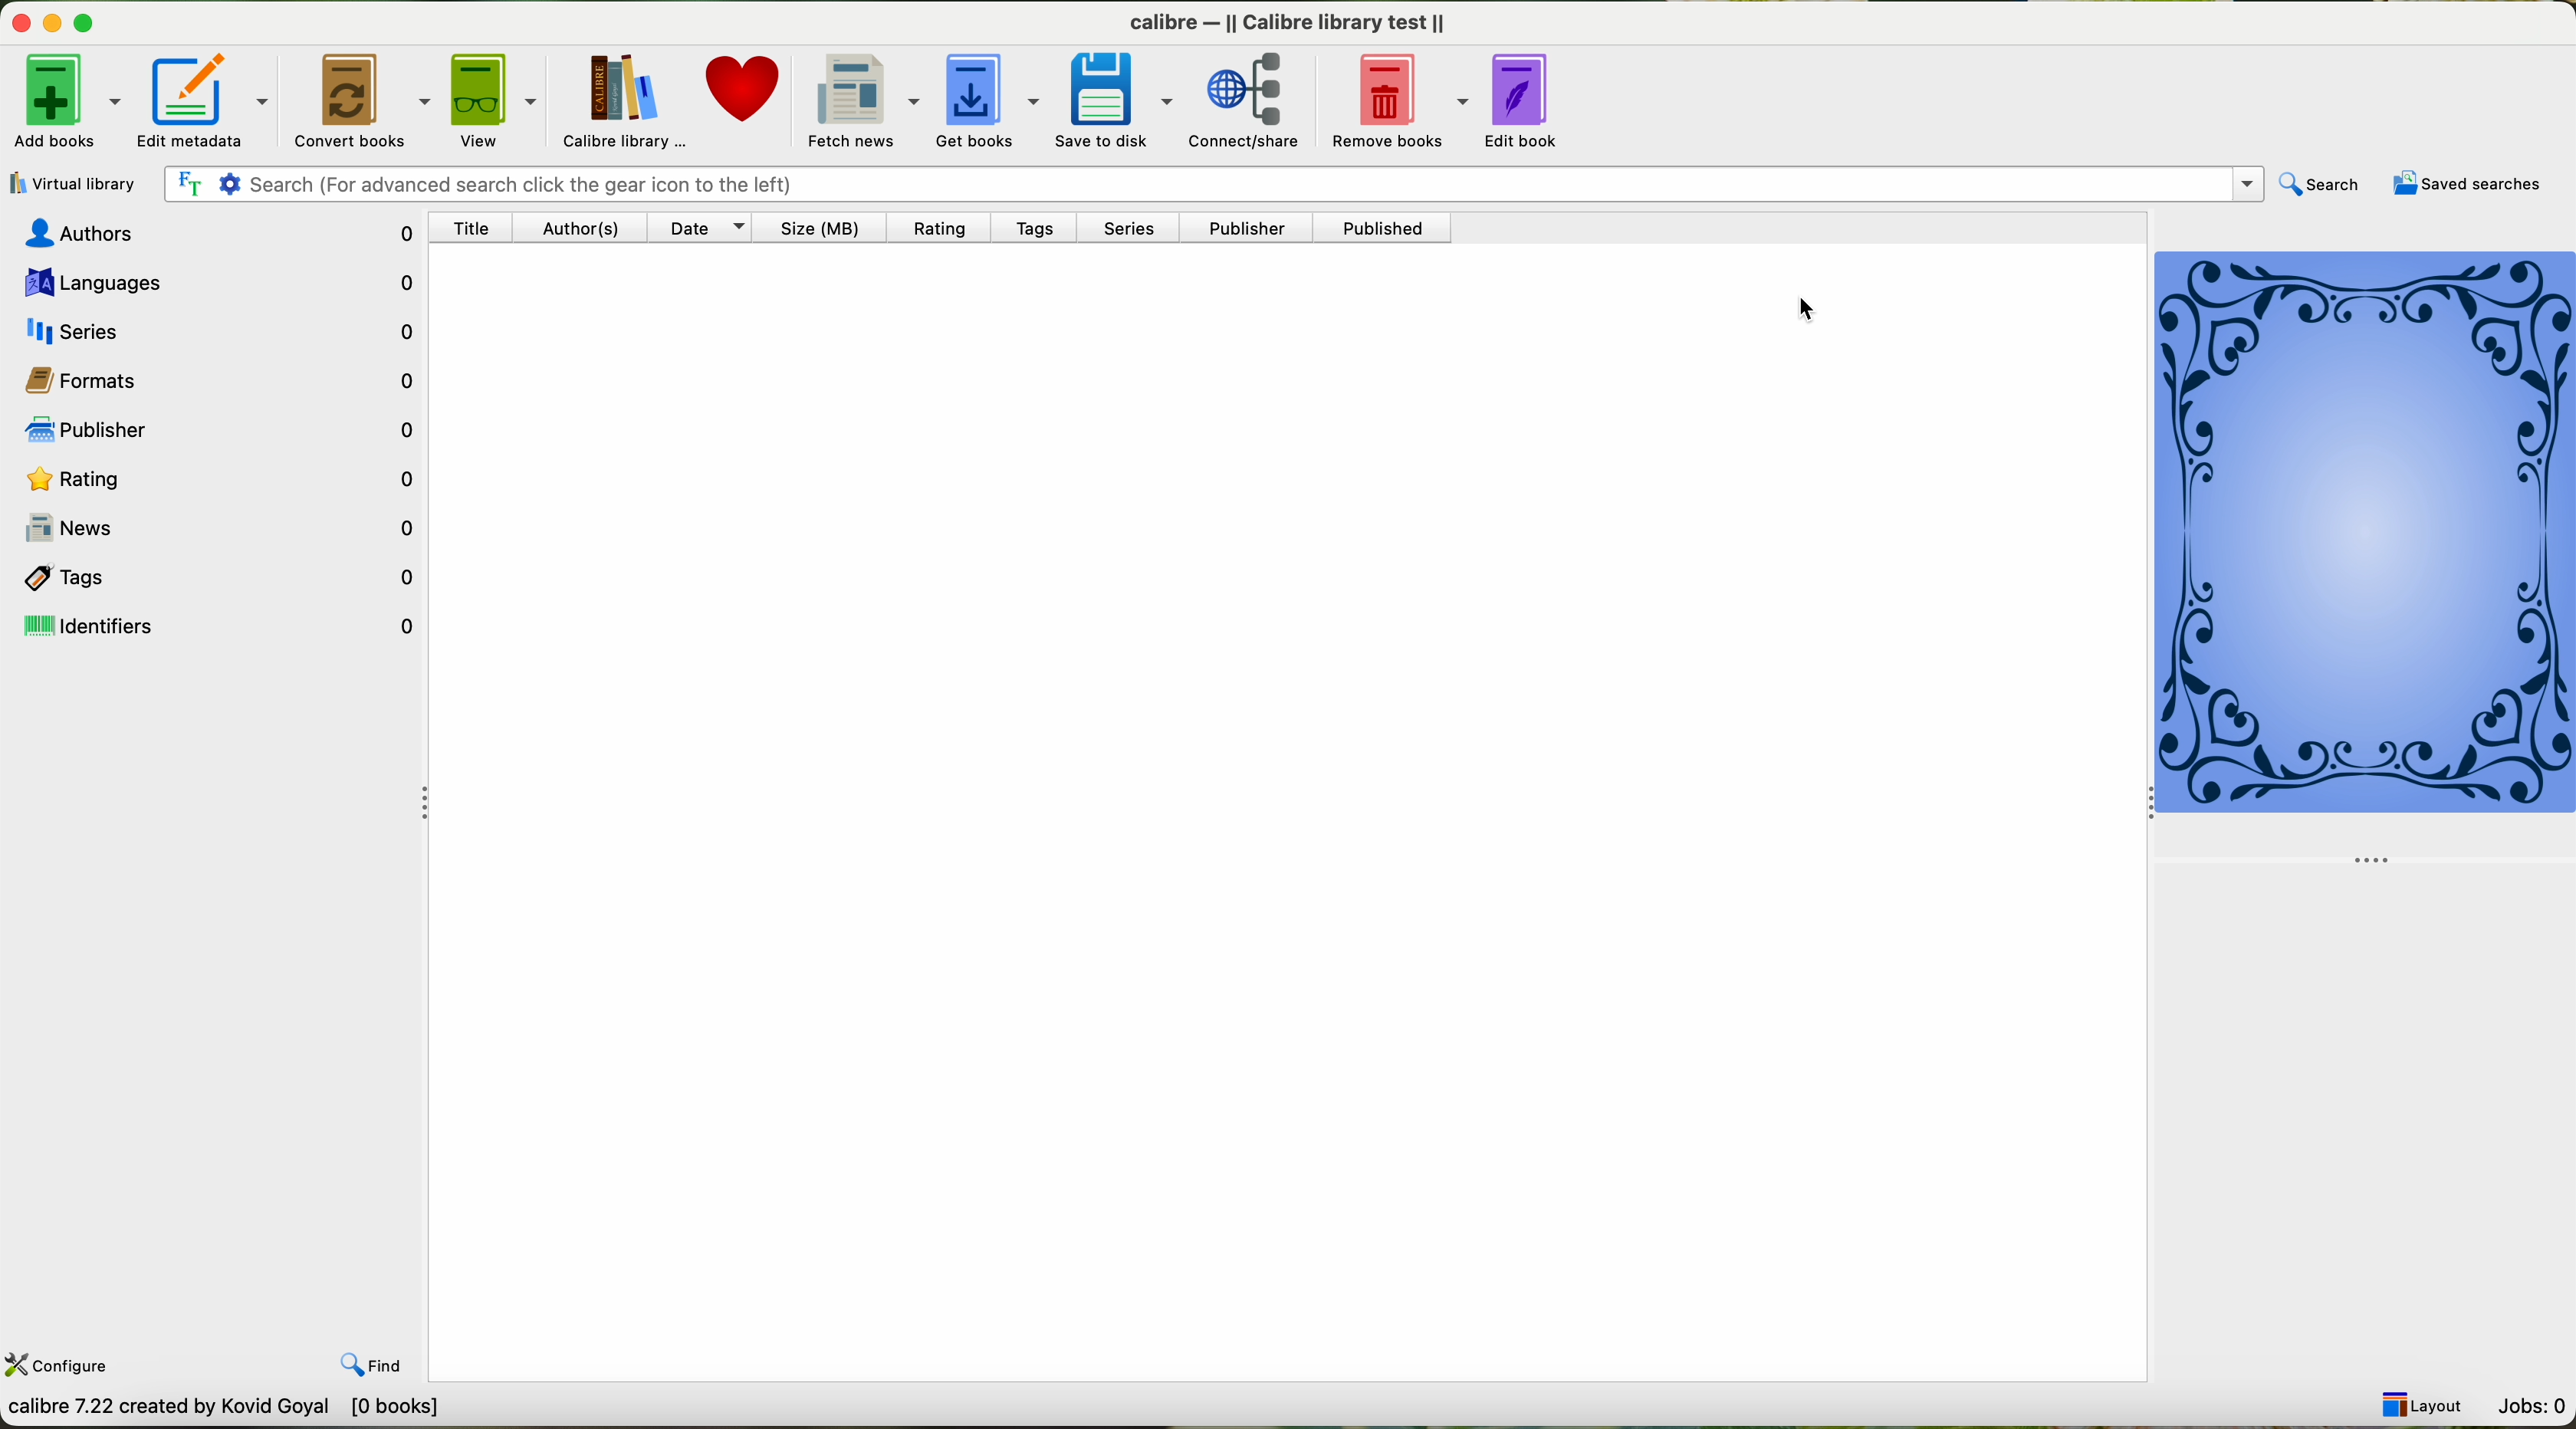 This screenshot has height=1429, width=2576. What do you see at coordinates (1811, 310) in the screenshot?
I see `cursor` at bounding box center [1811, 310].